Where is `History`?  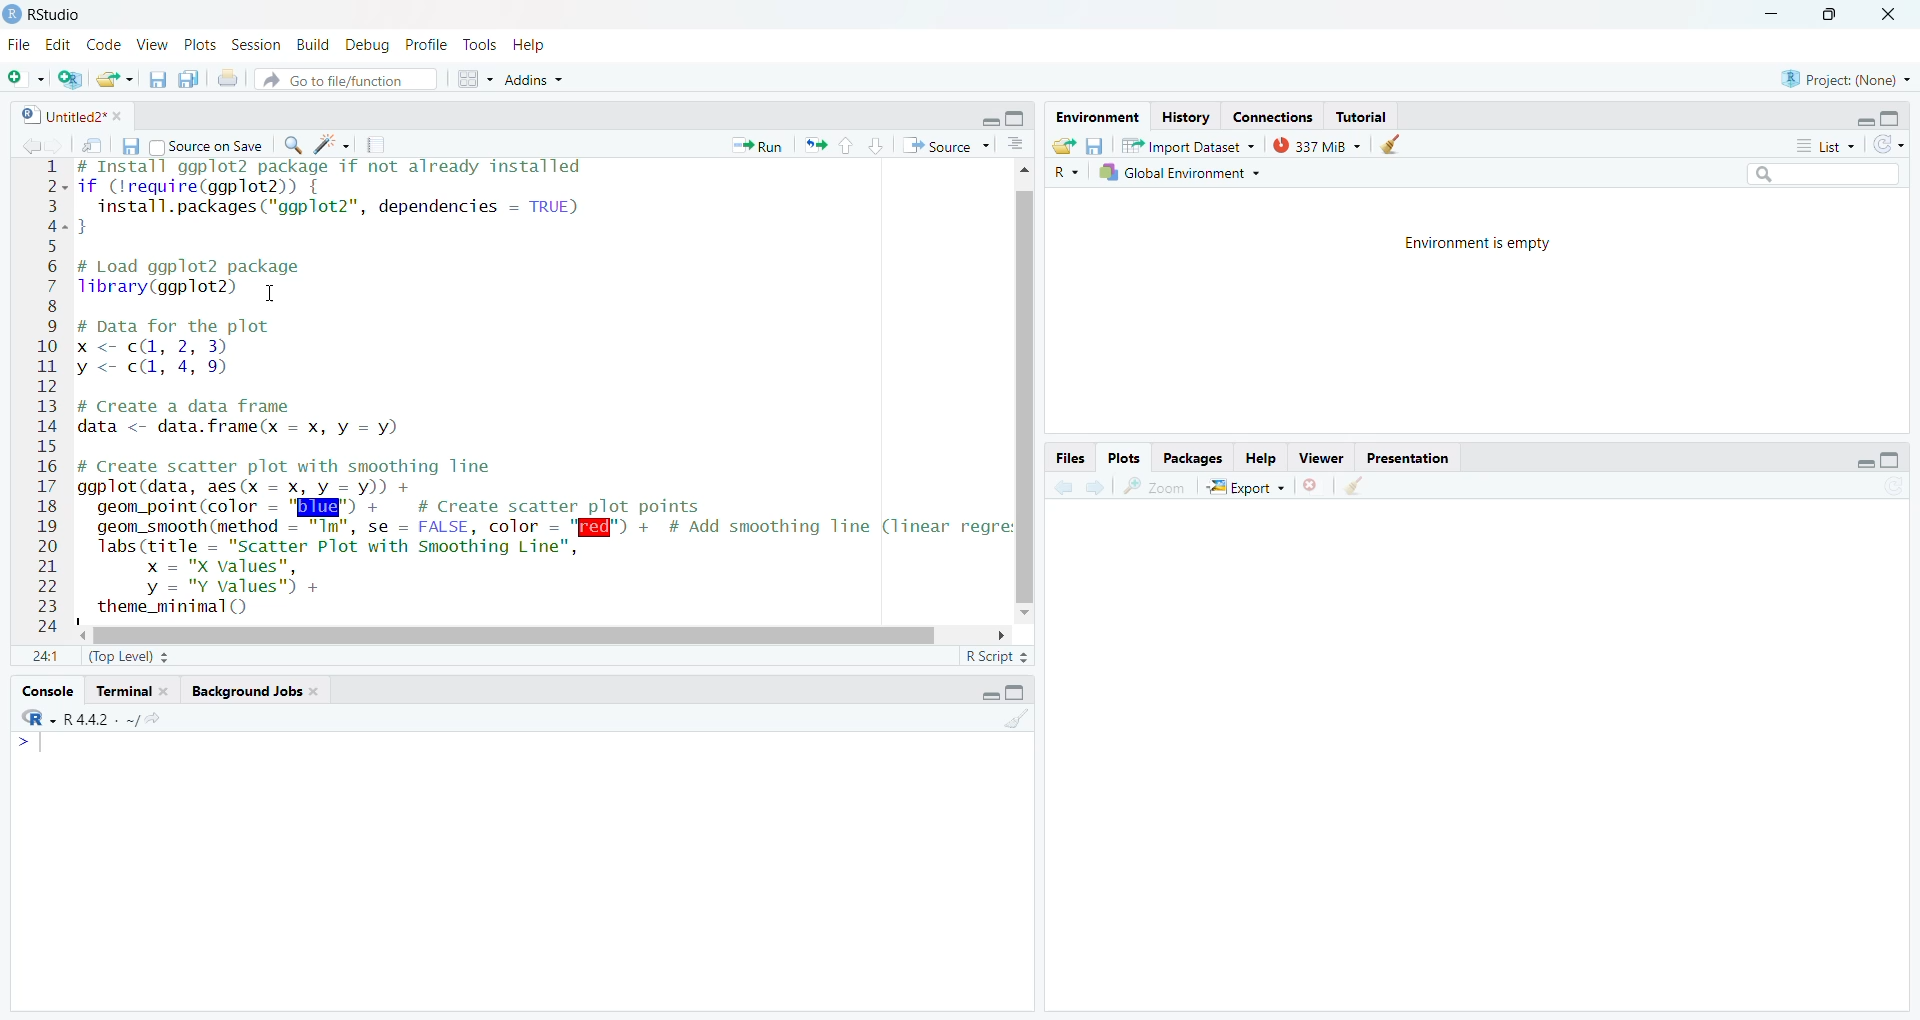
History is located at coordinates (1184, 118).